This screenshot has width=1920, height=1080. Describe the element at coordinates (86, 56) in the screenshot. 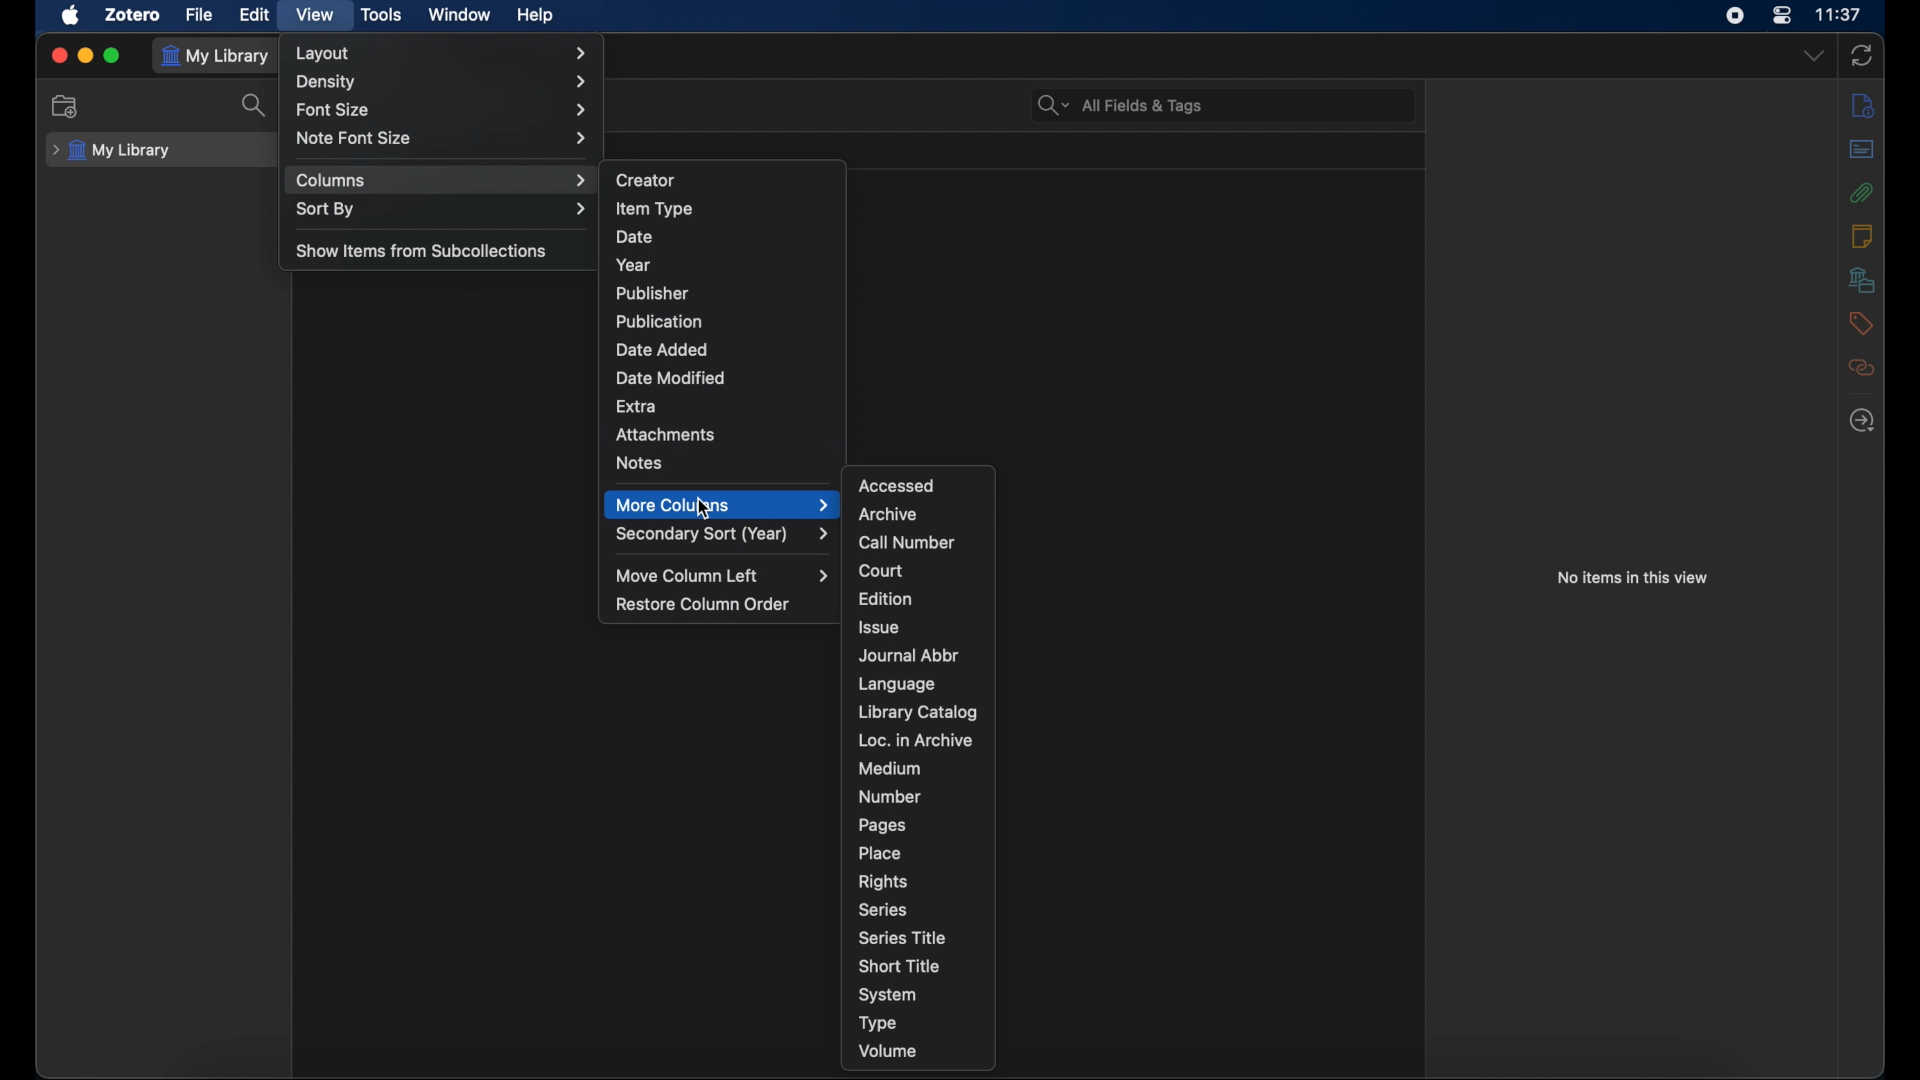

I see `minimize` at that location.